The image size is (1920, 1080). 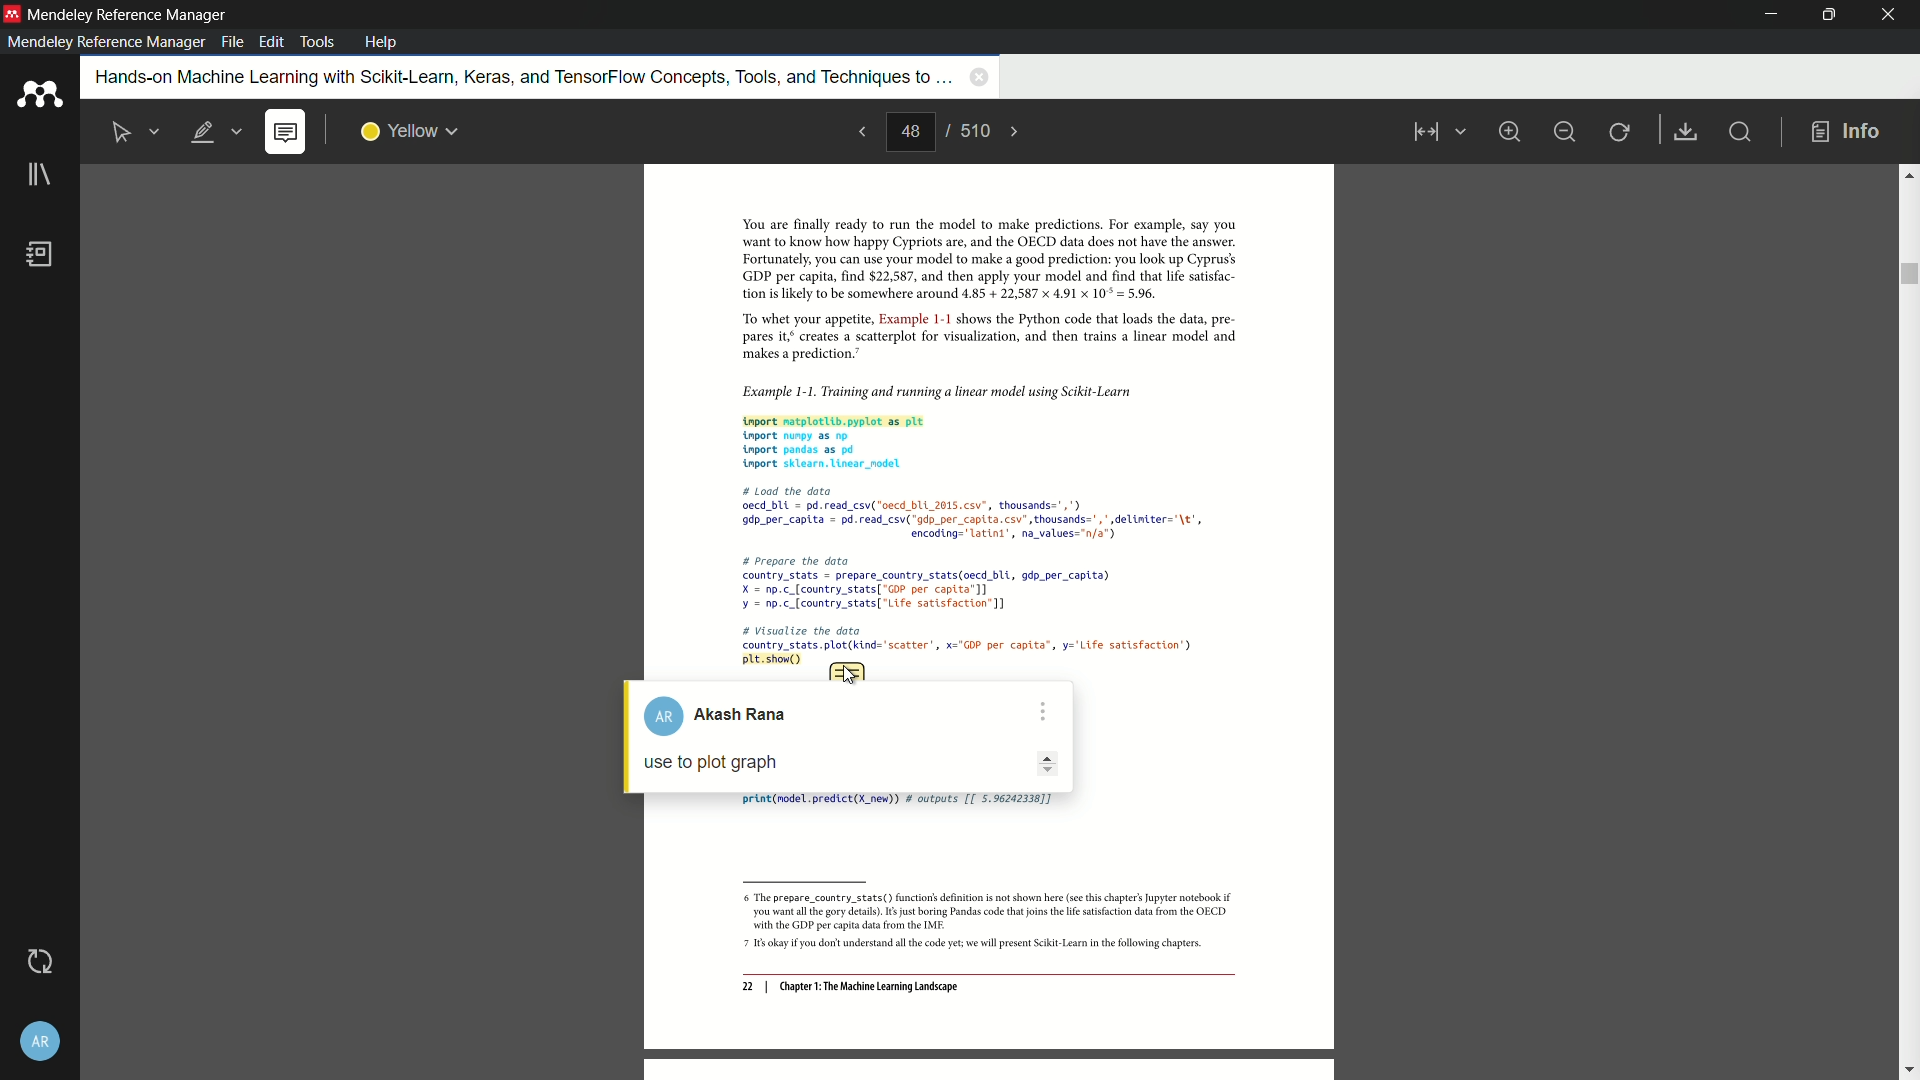 I want to click on help menu, so click(x=381, y=42).